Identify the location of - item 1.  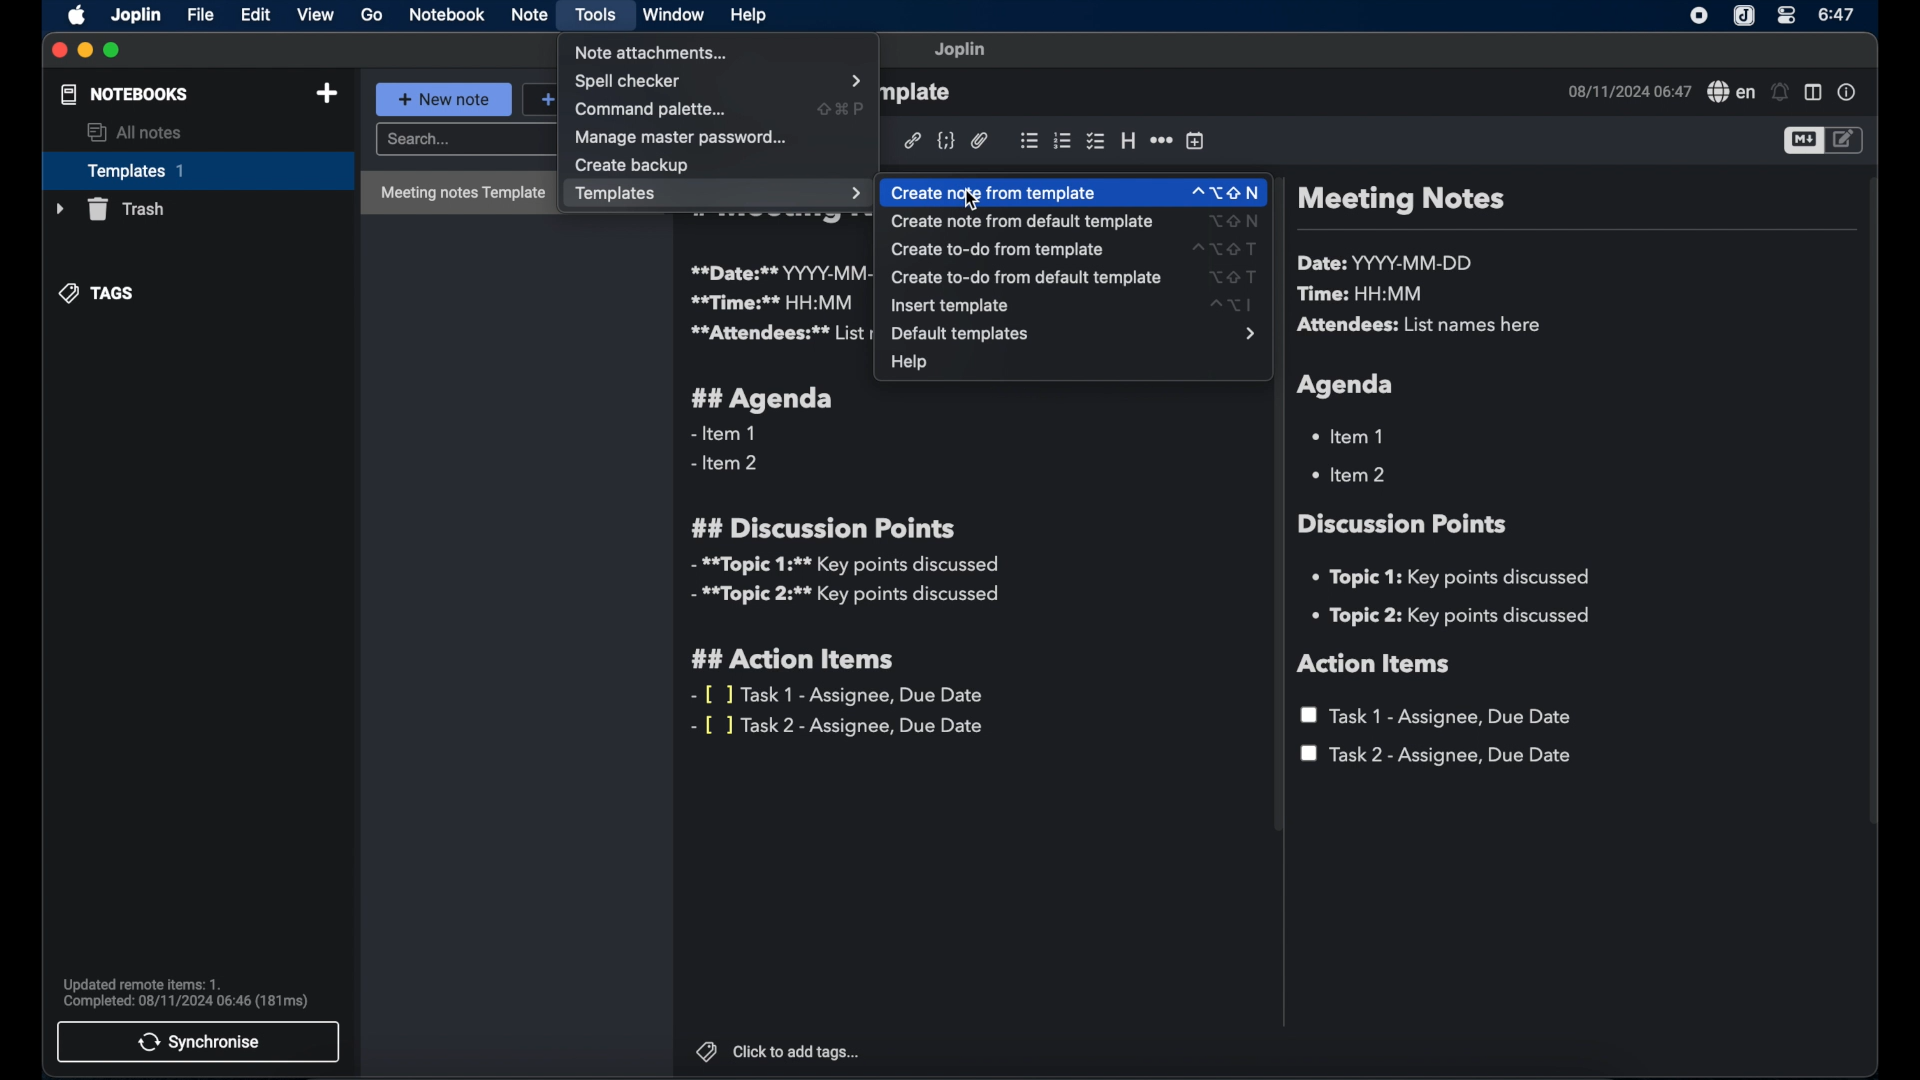
(722, 434).